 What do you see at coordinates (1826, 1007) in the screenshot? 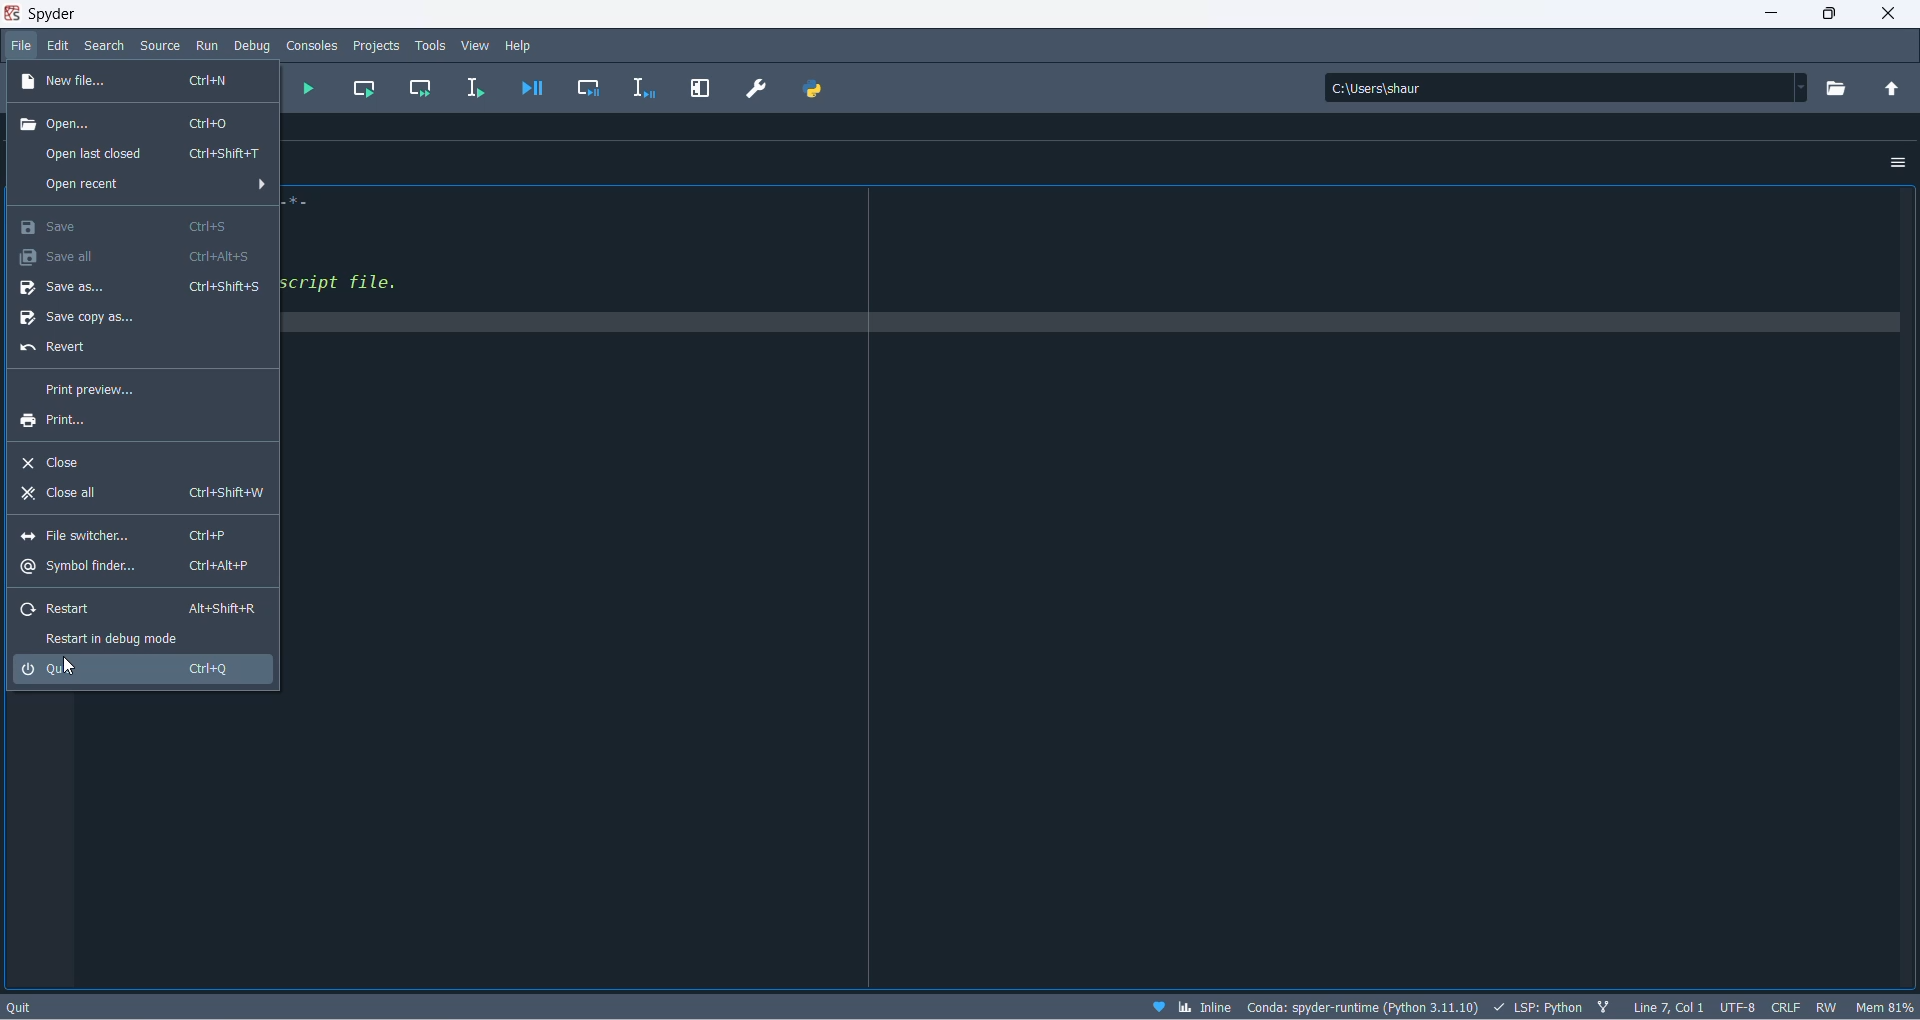
I see `file permission` at bounding box center [1826, 1007].